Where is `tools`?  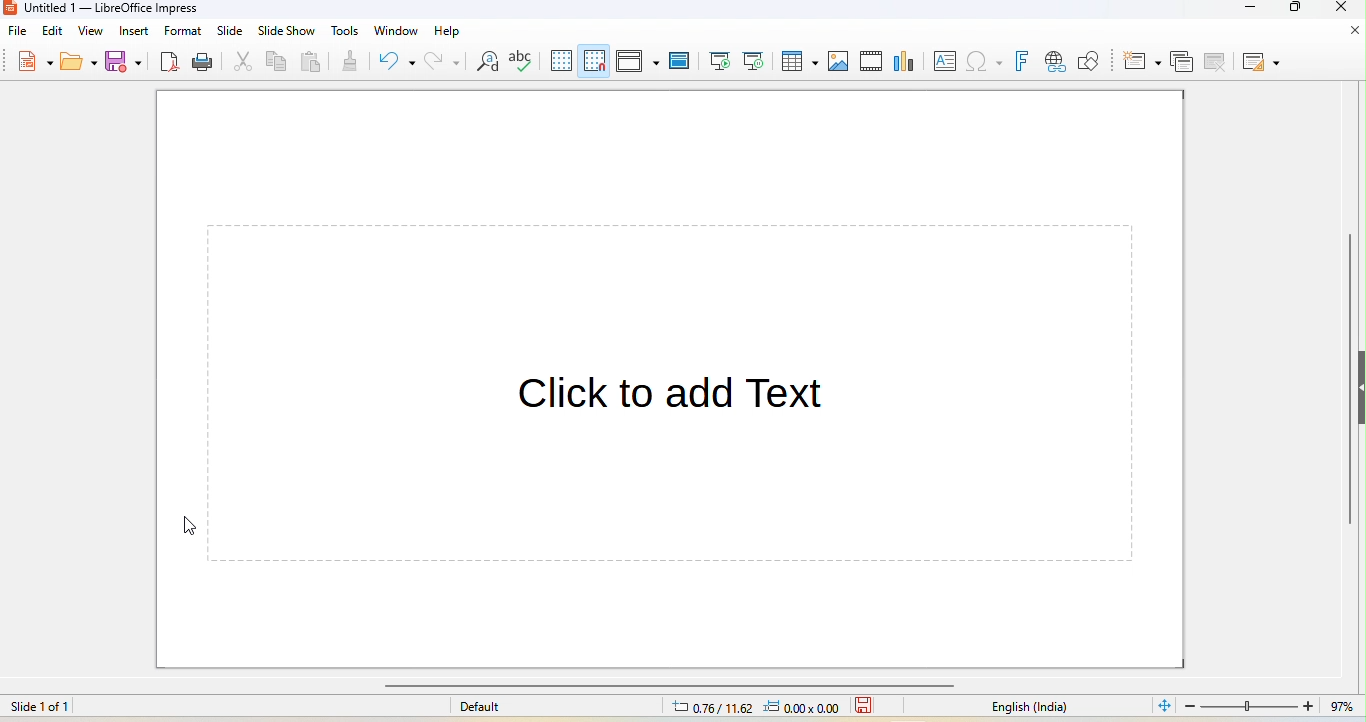 tools is located at coordinates (346, 30).